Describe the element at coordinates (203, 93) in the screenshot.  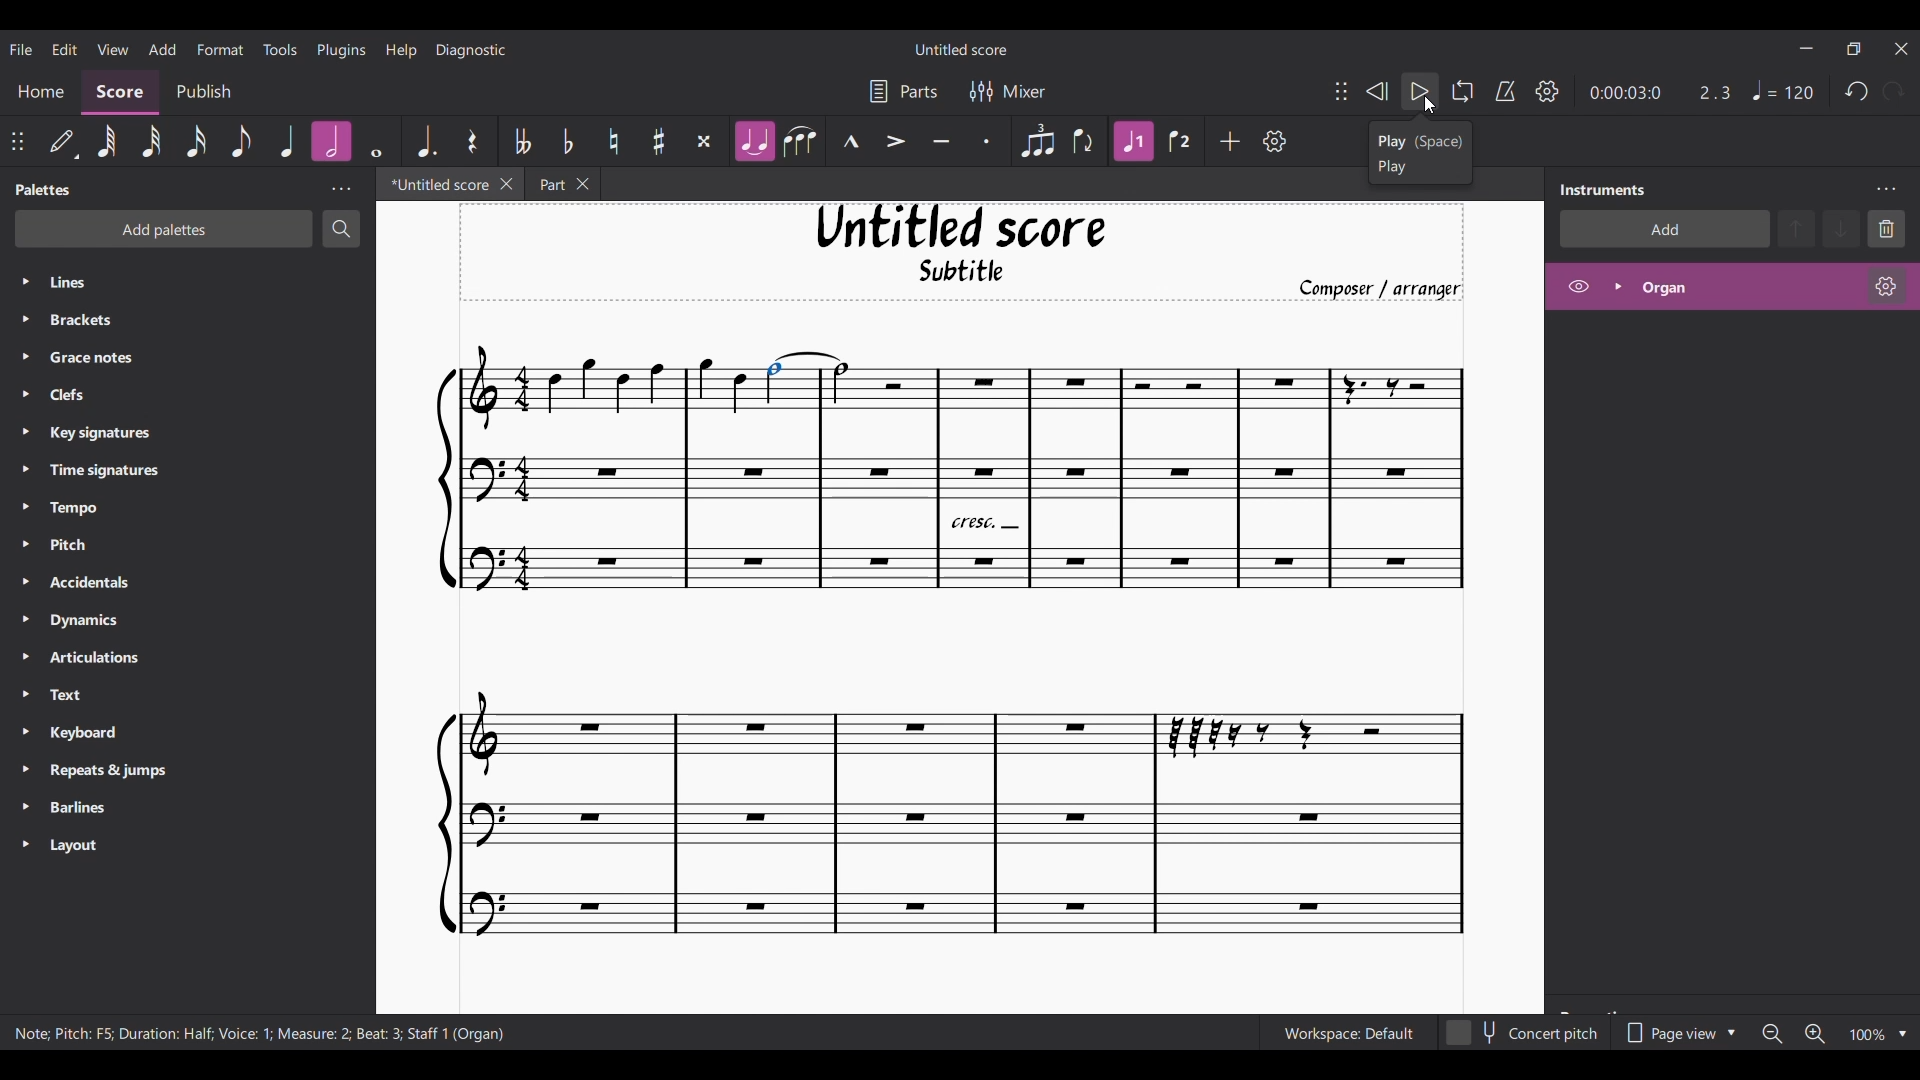
I see `Publish section` at that location.